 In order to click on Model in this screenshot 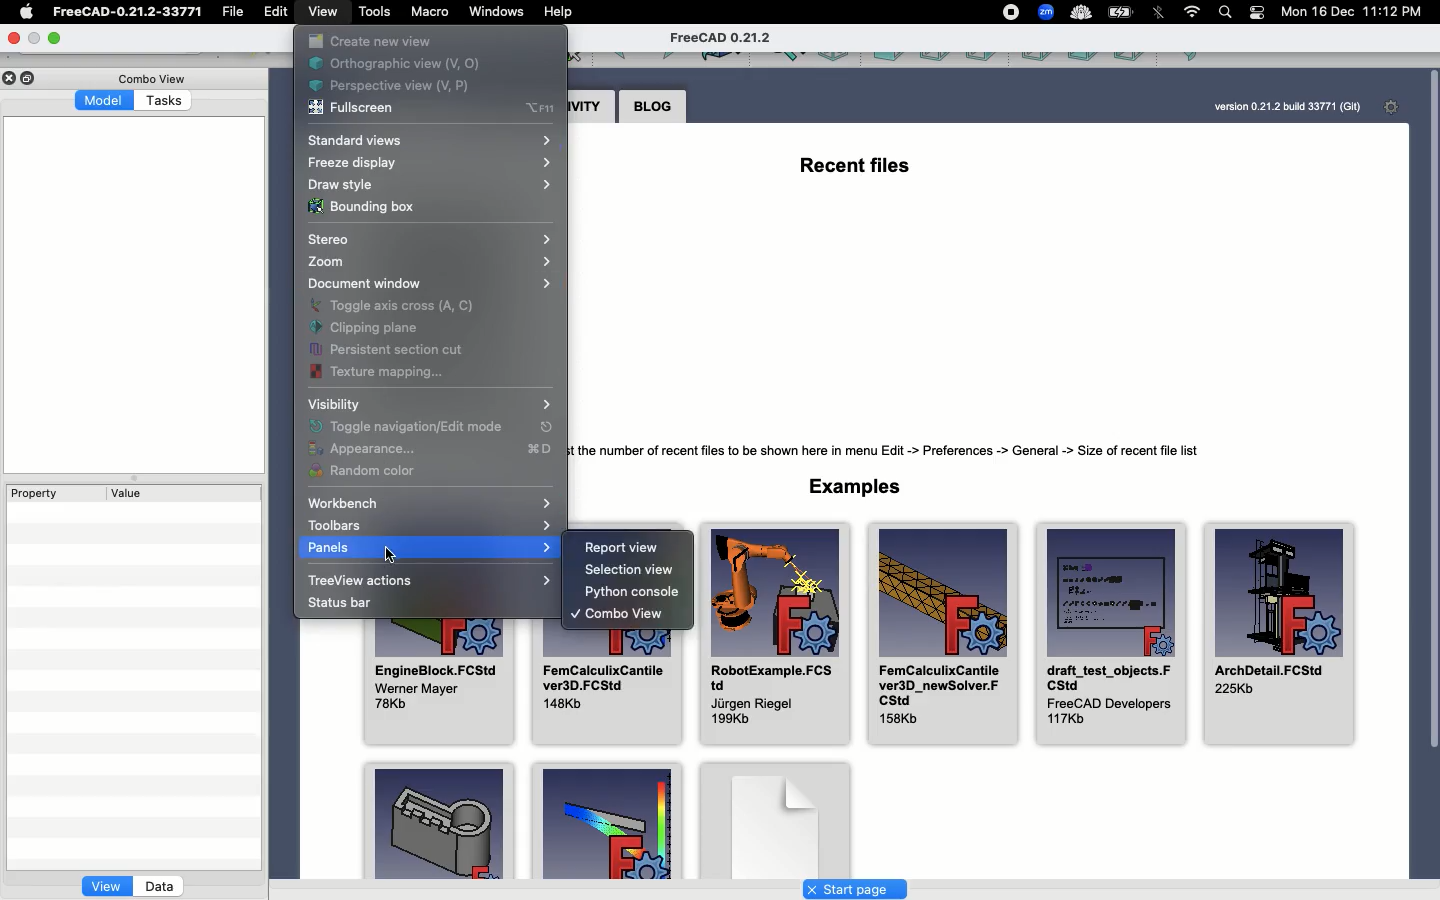, I will do `click(105, 102)`.